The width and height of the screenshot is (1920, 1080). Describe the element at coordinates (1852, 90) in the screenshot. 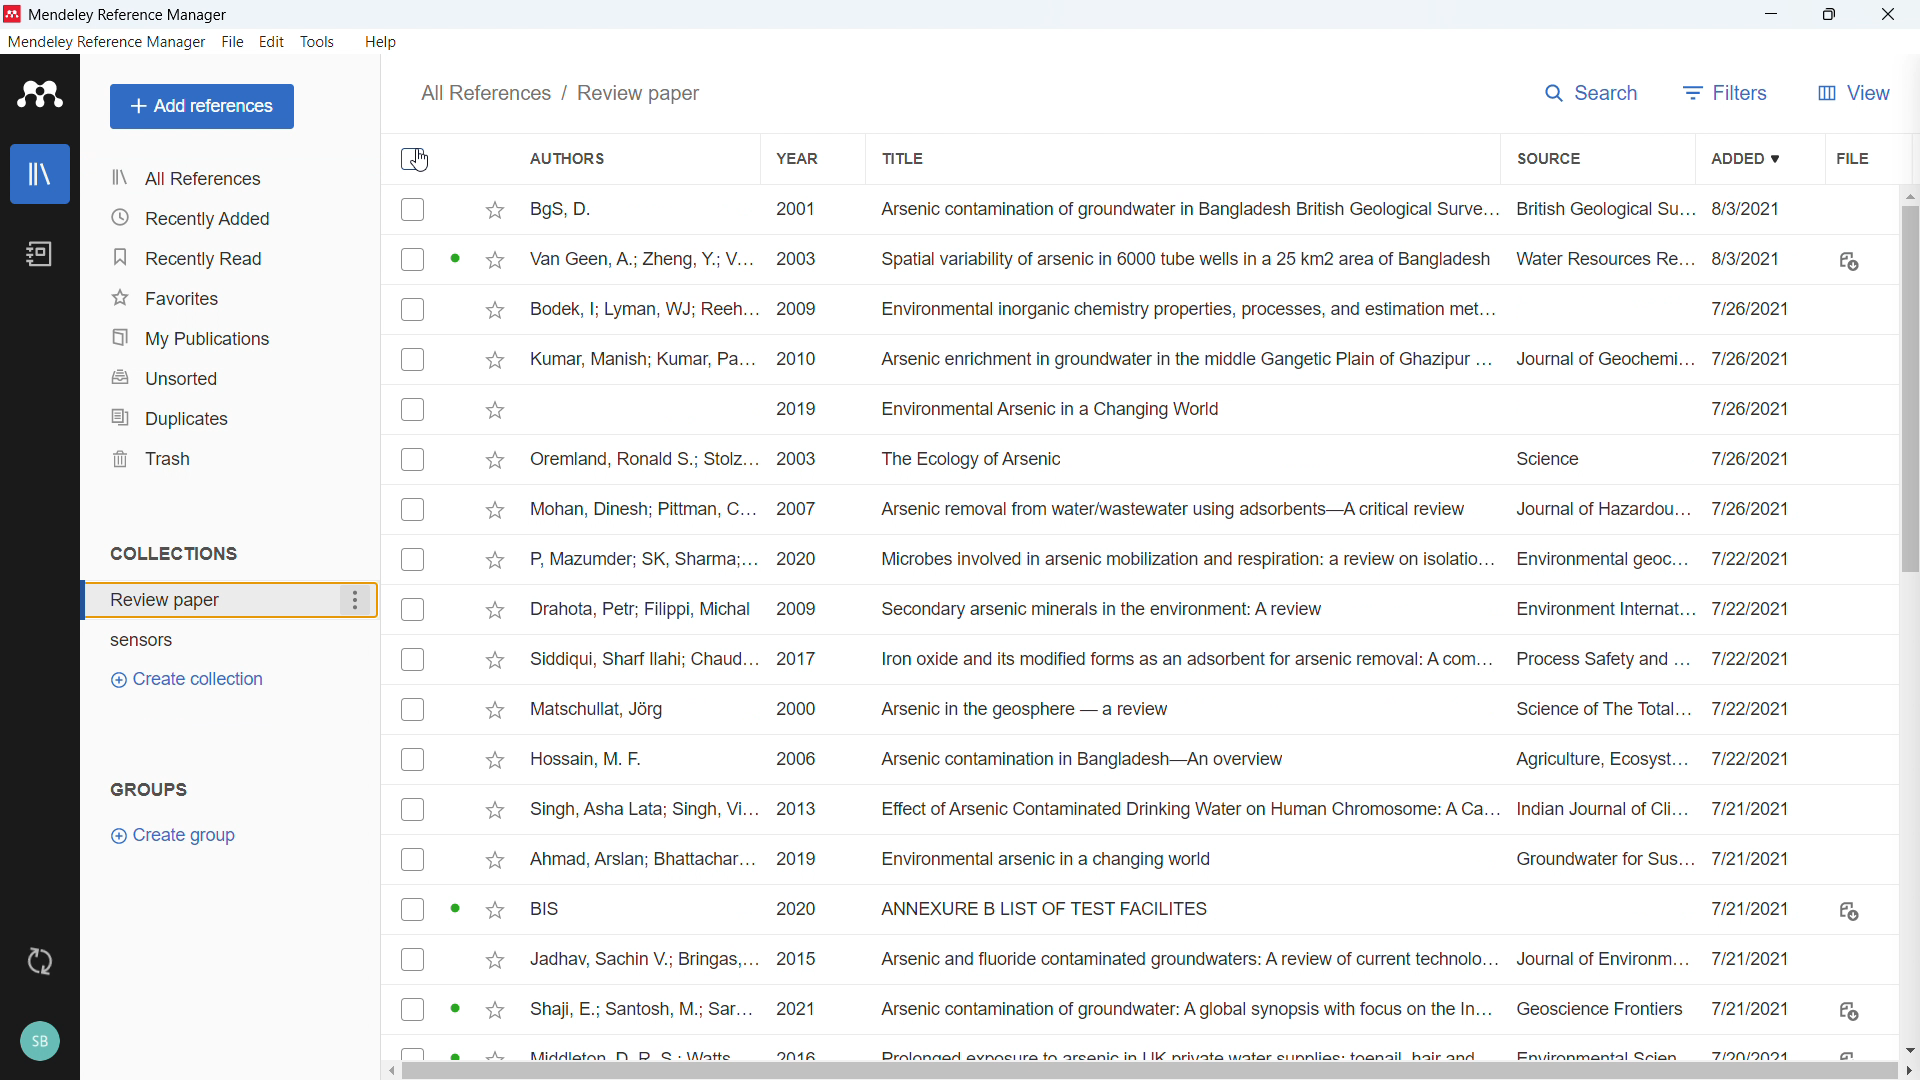

I see `view ` at that location.